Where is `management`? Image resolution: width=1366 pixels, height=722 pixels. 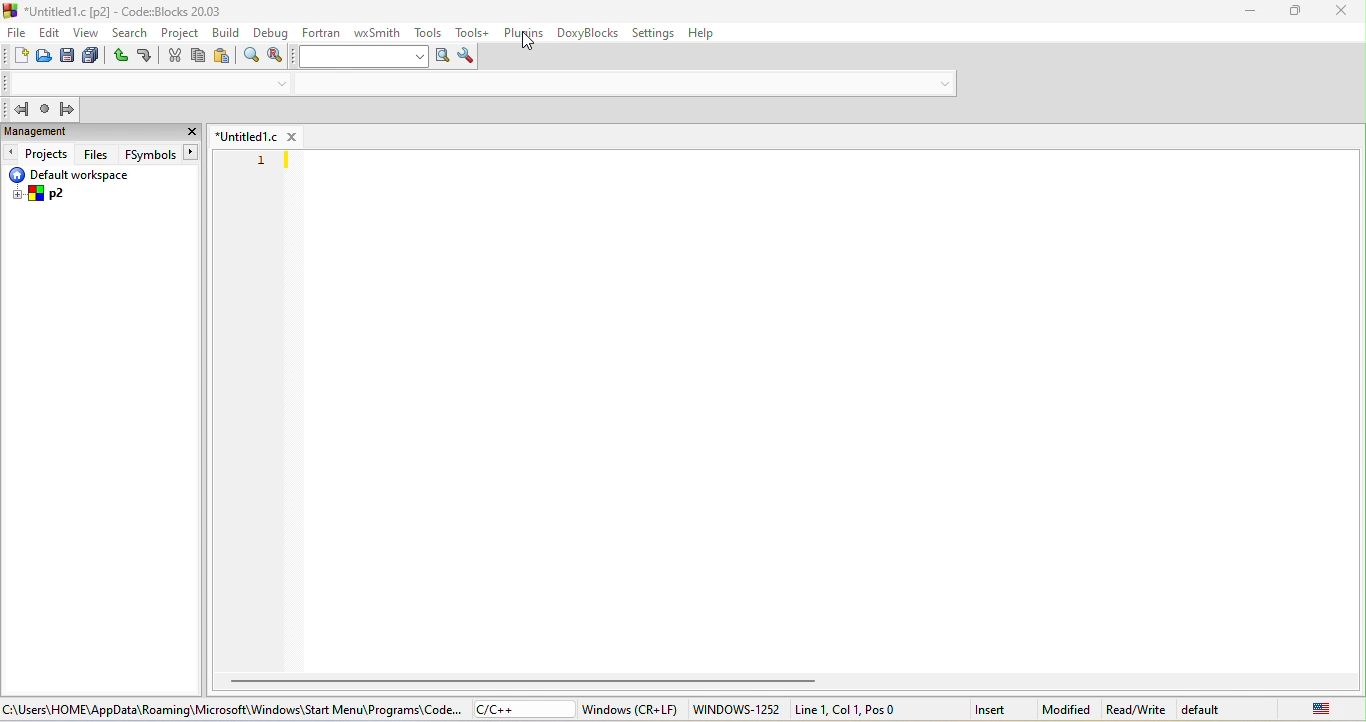 management is located at coordinates (79, 134).